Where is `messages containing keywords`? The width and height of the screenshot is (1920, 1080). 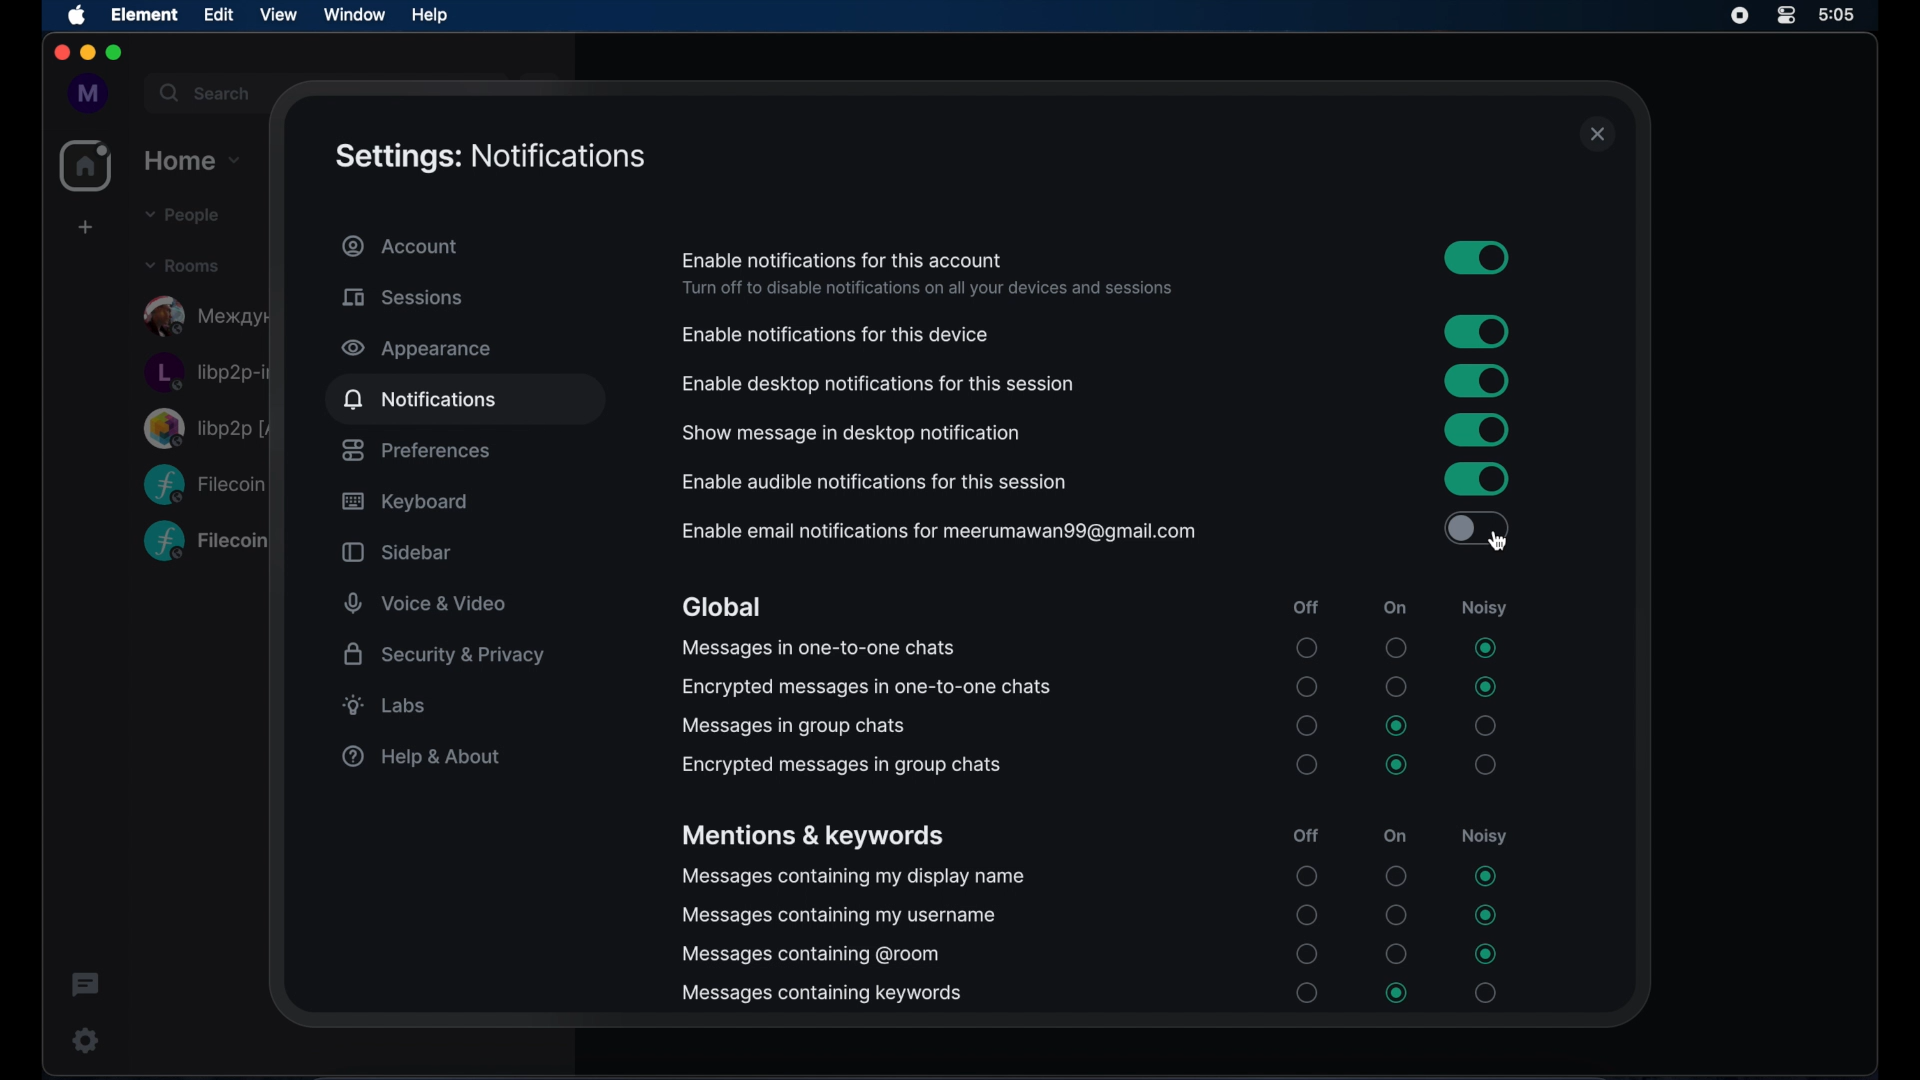
messages containing keywords is located at coordinates (821, 994).